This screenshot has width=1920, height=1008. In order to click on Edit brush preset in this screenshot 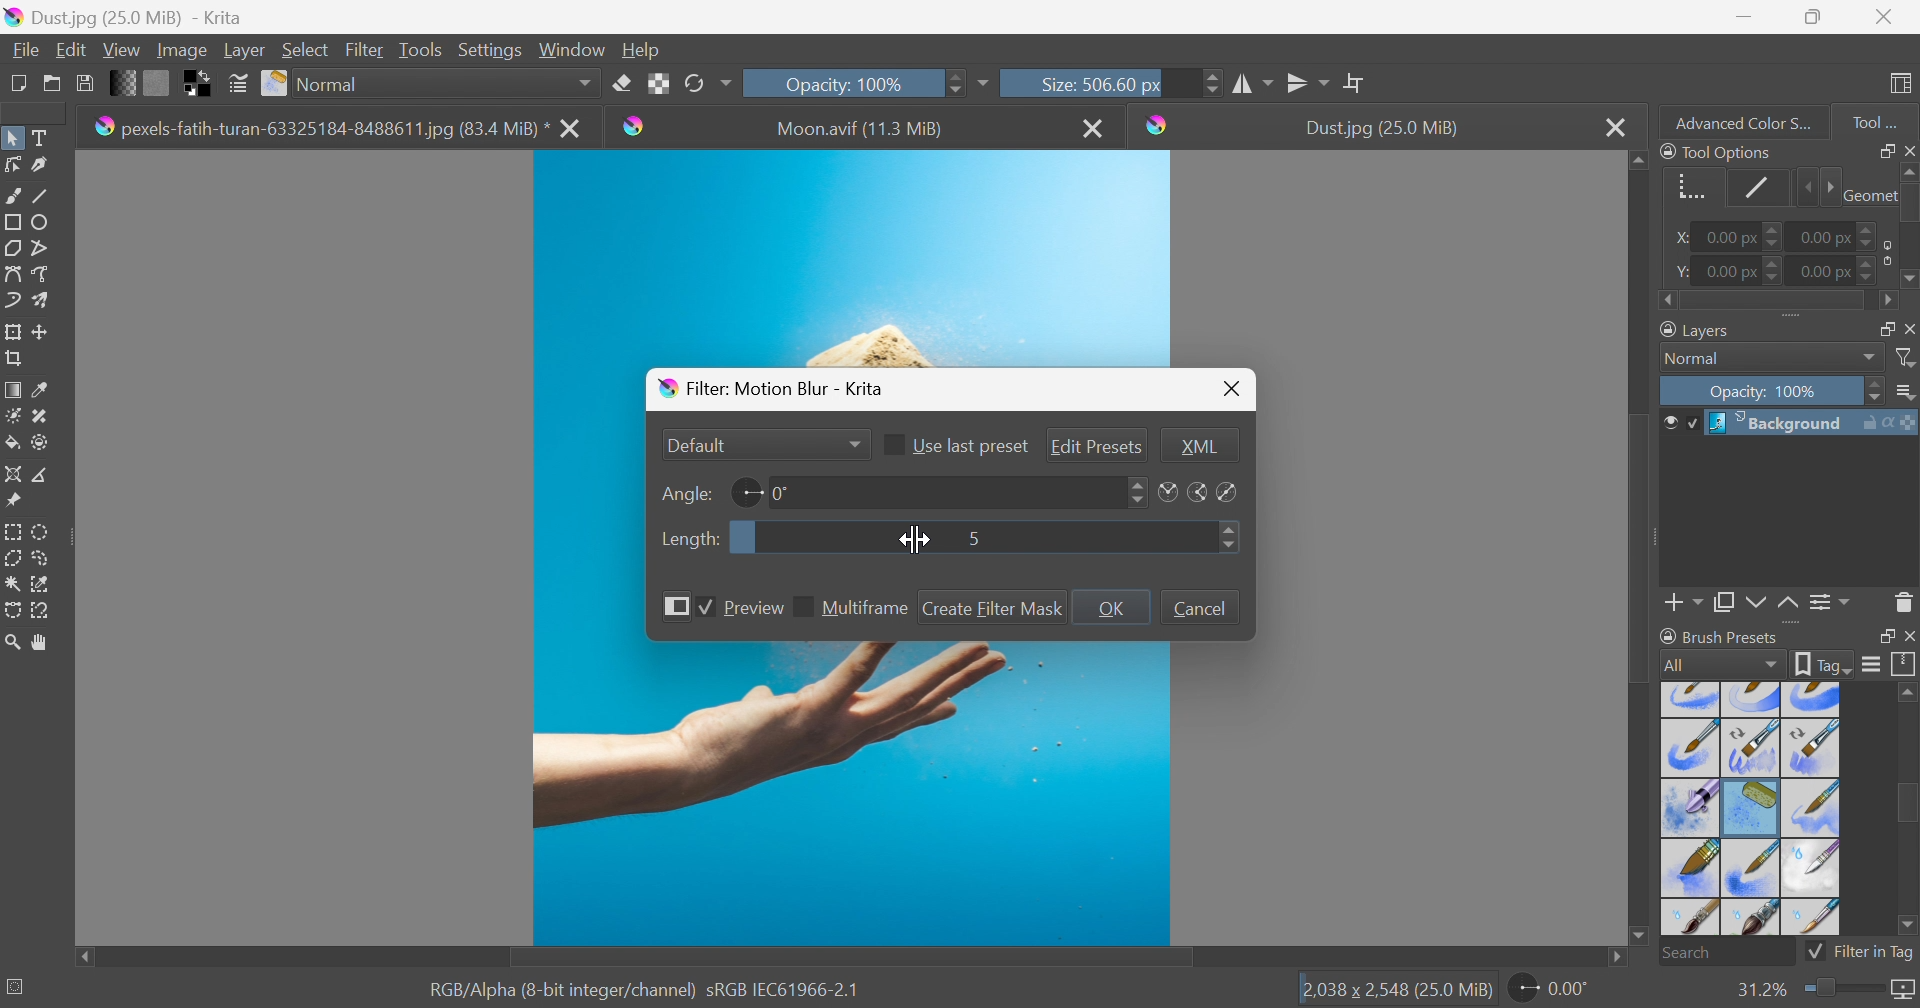, I will do `click(237, 84)`.